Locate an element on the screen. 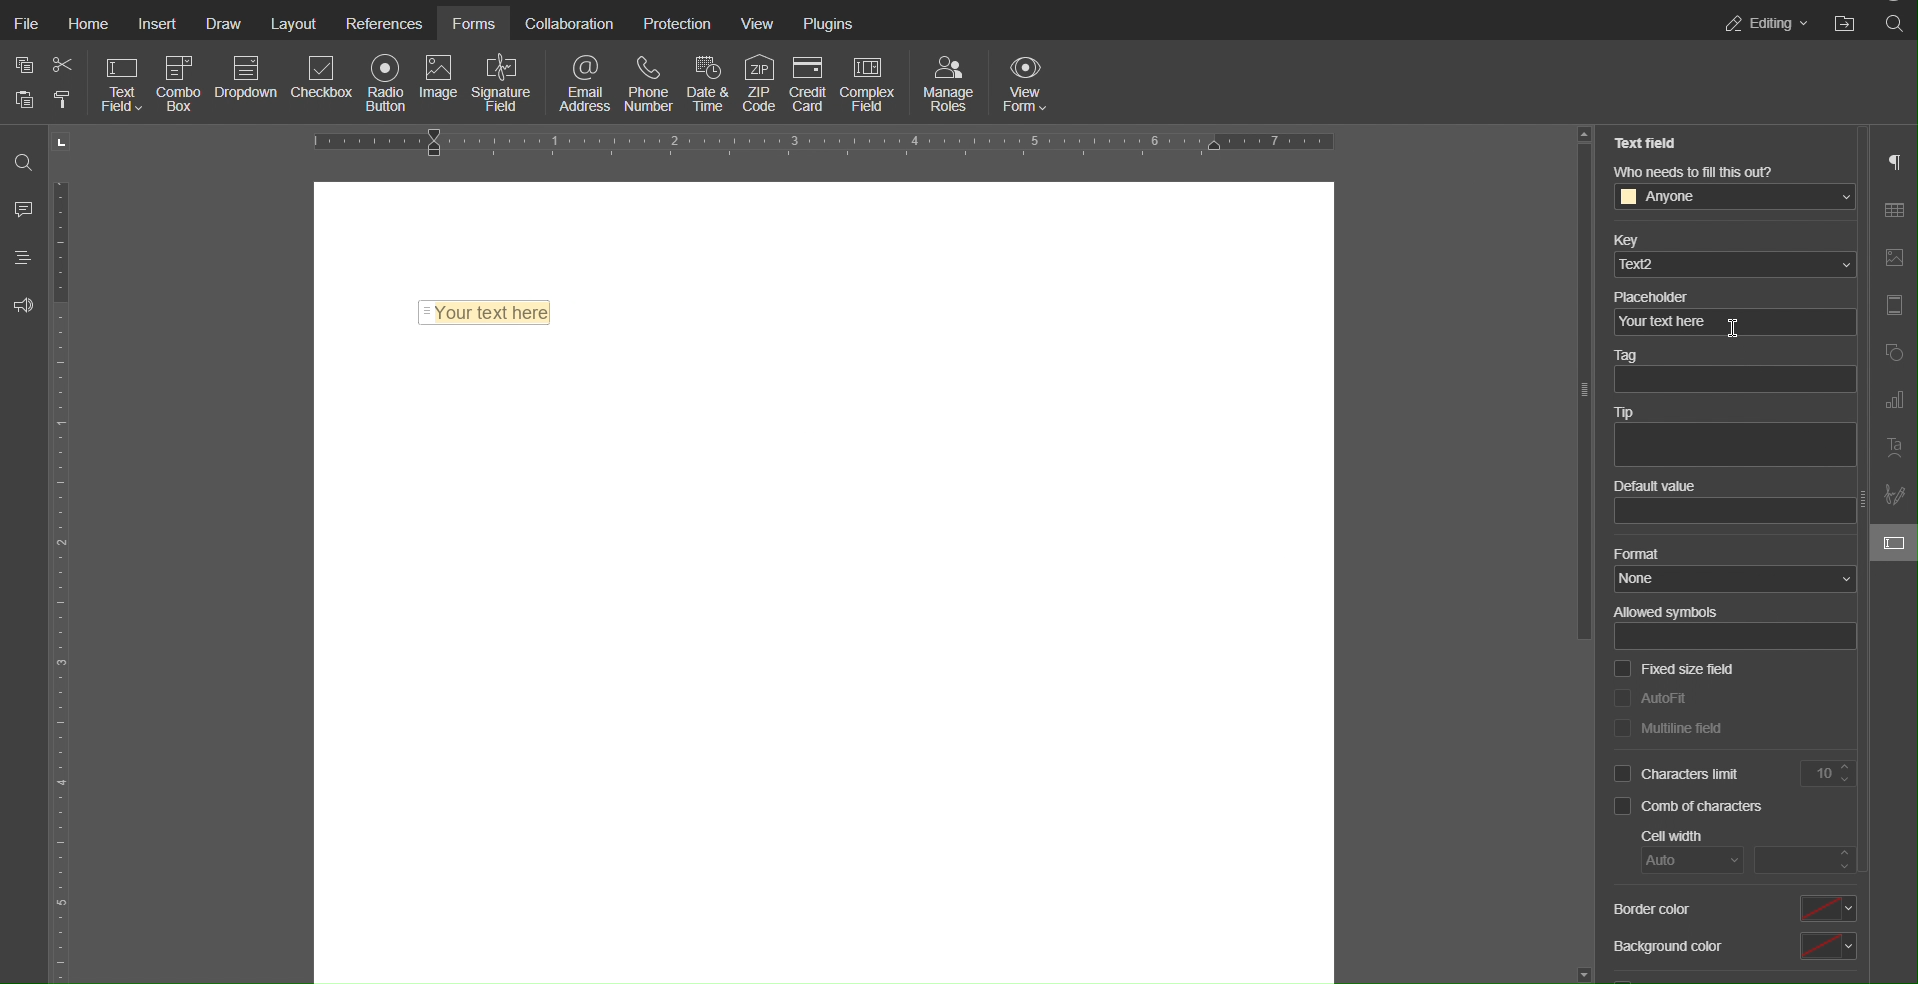 The image size is (1918, 984). Complex Field is located at coordinates (871, 84).